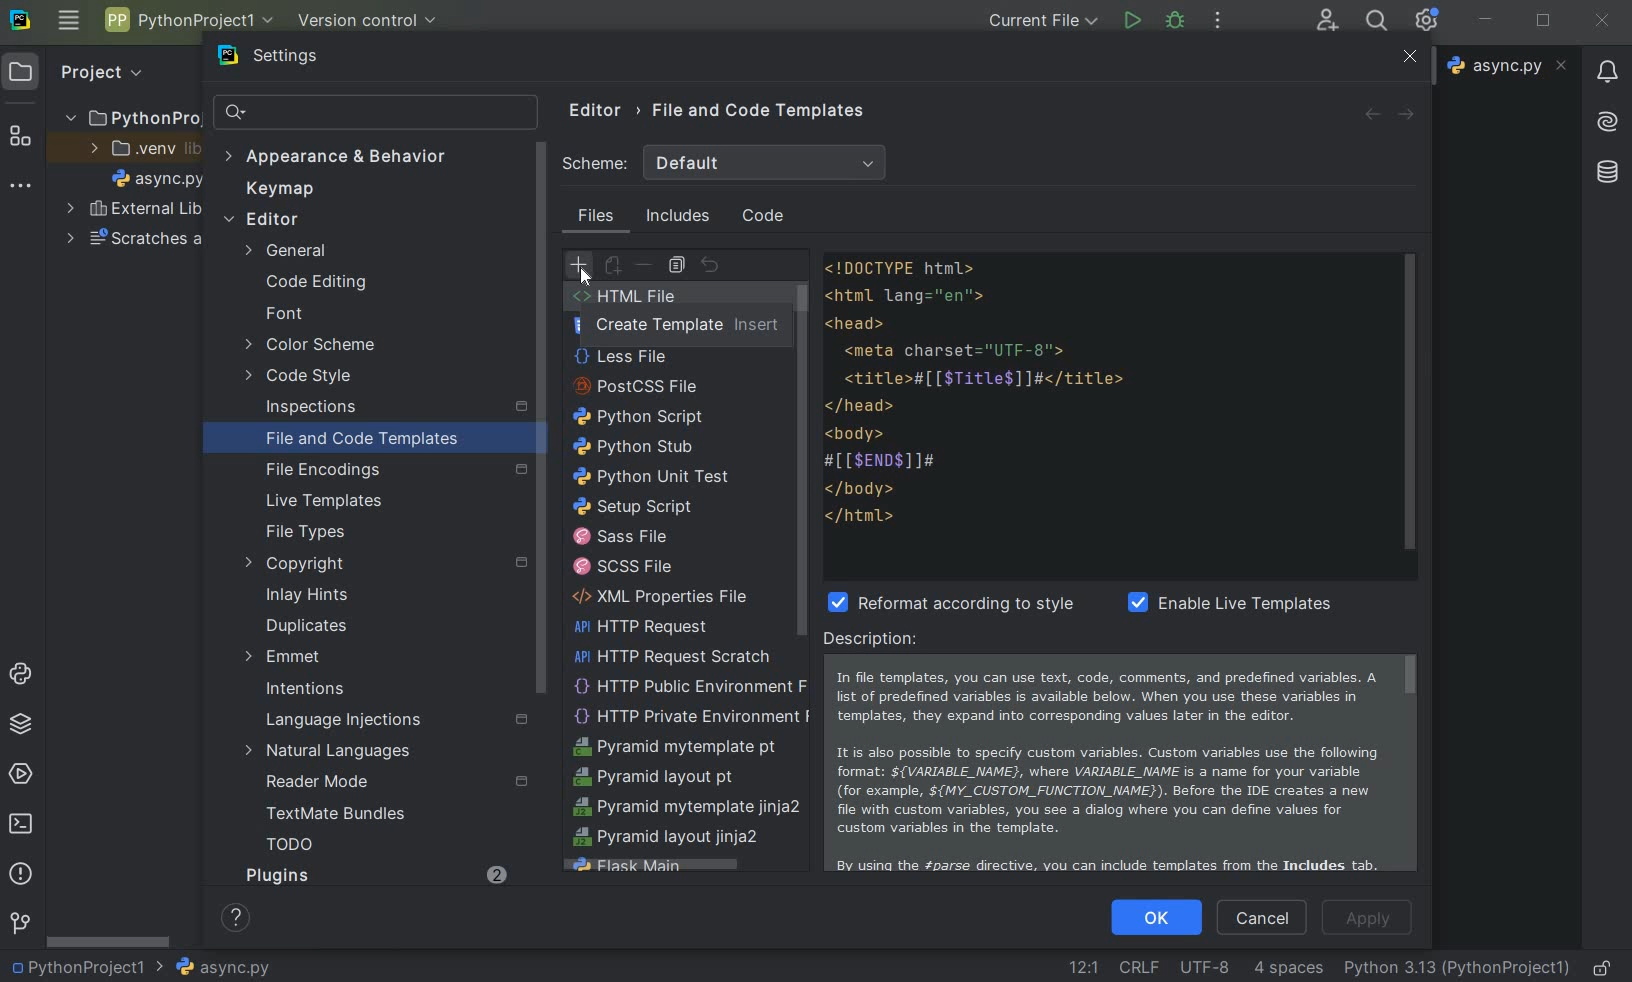  I want to click on go to line, so click(1081, 966).